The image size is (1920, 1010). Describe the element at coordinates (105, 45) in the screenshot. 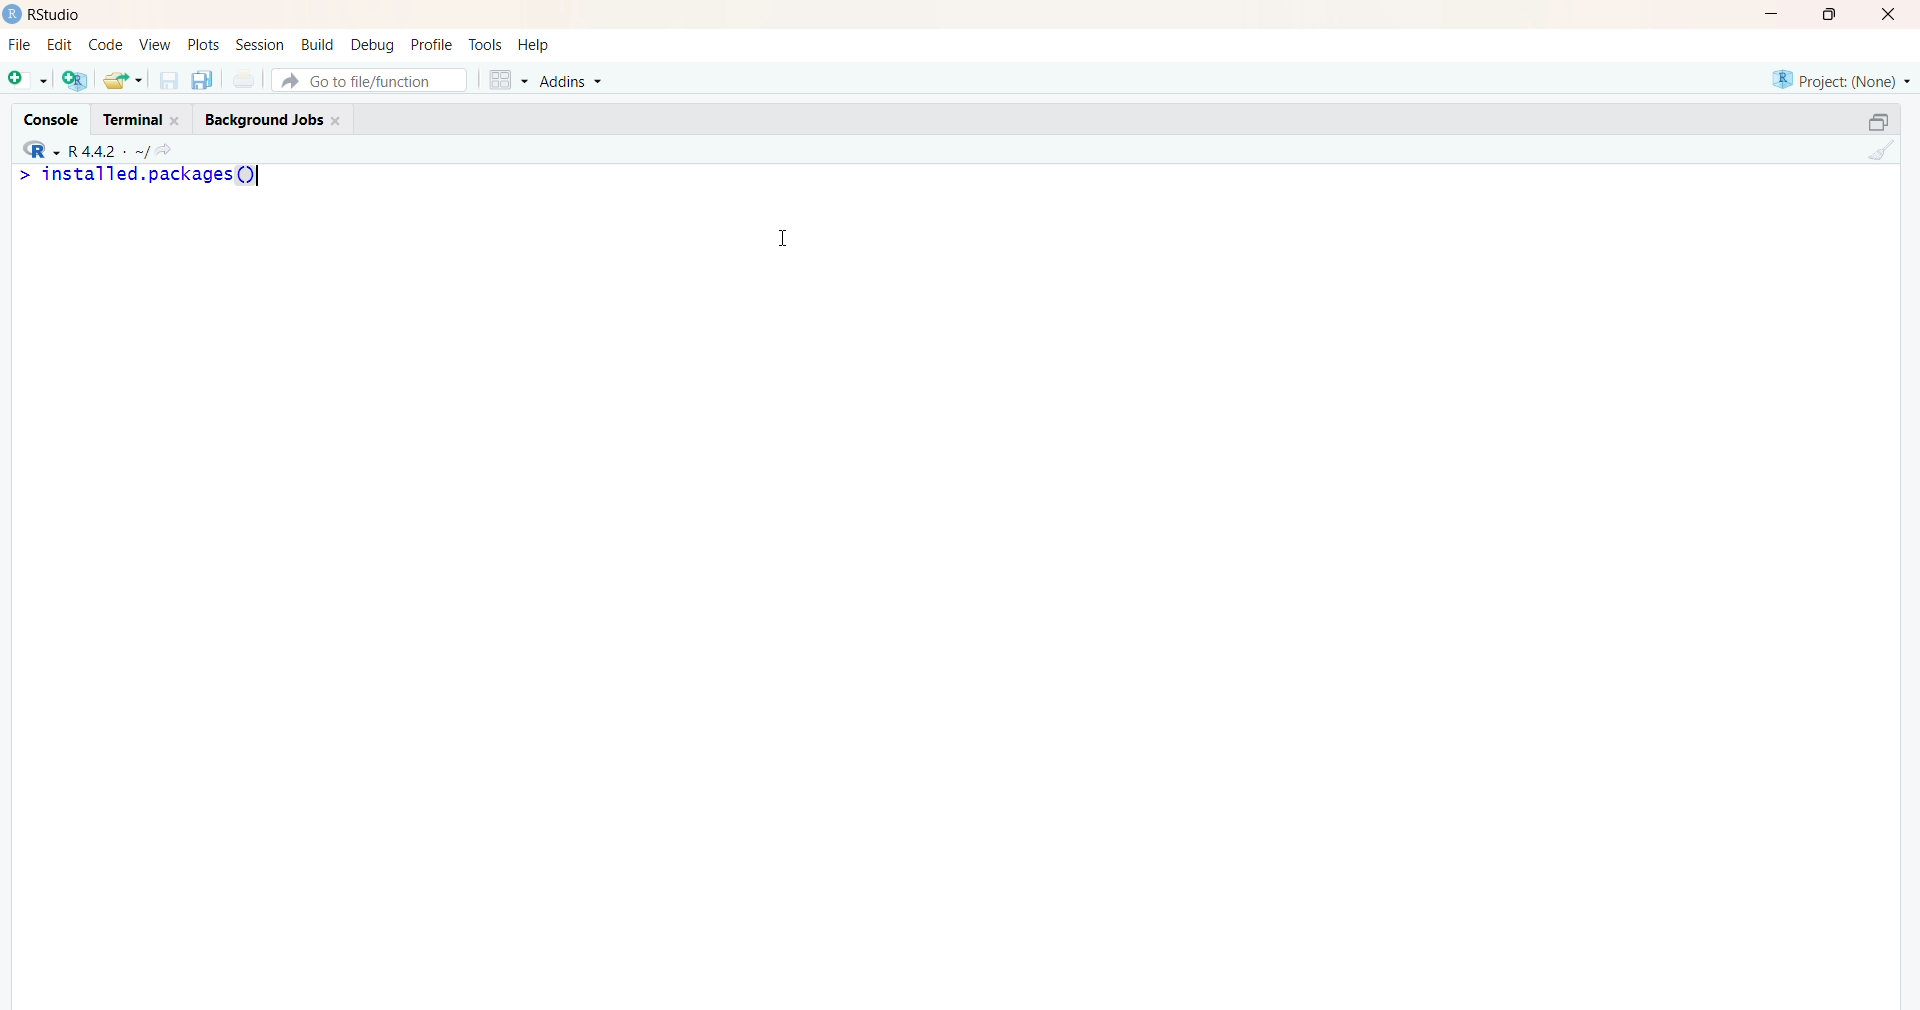

I see `code` at that location.